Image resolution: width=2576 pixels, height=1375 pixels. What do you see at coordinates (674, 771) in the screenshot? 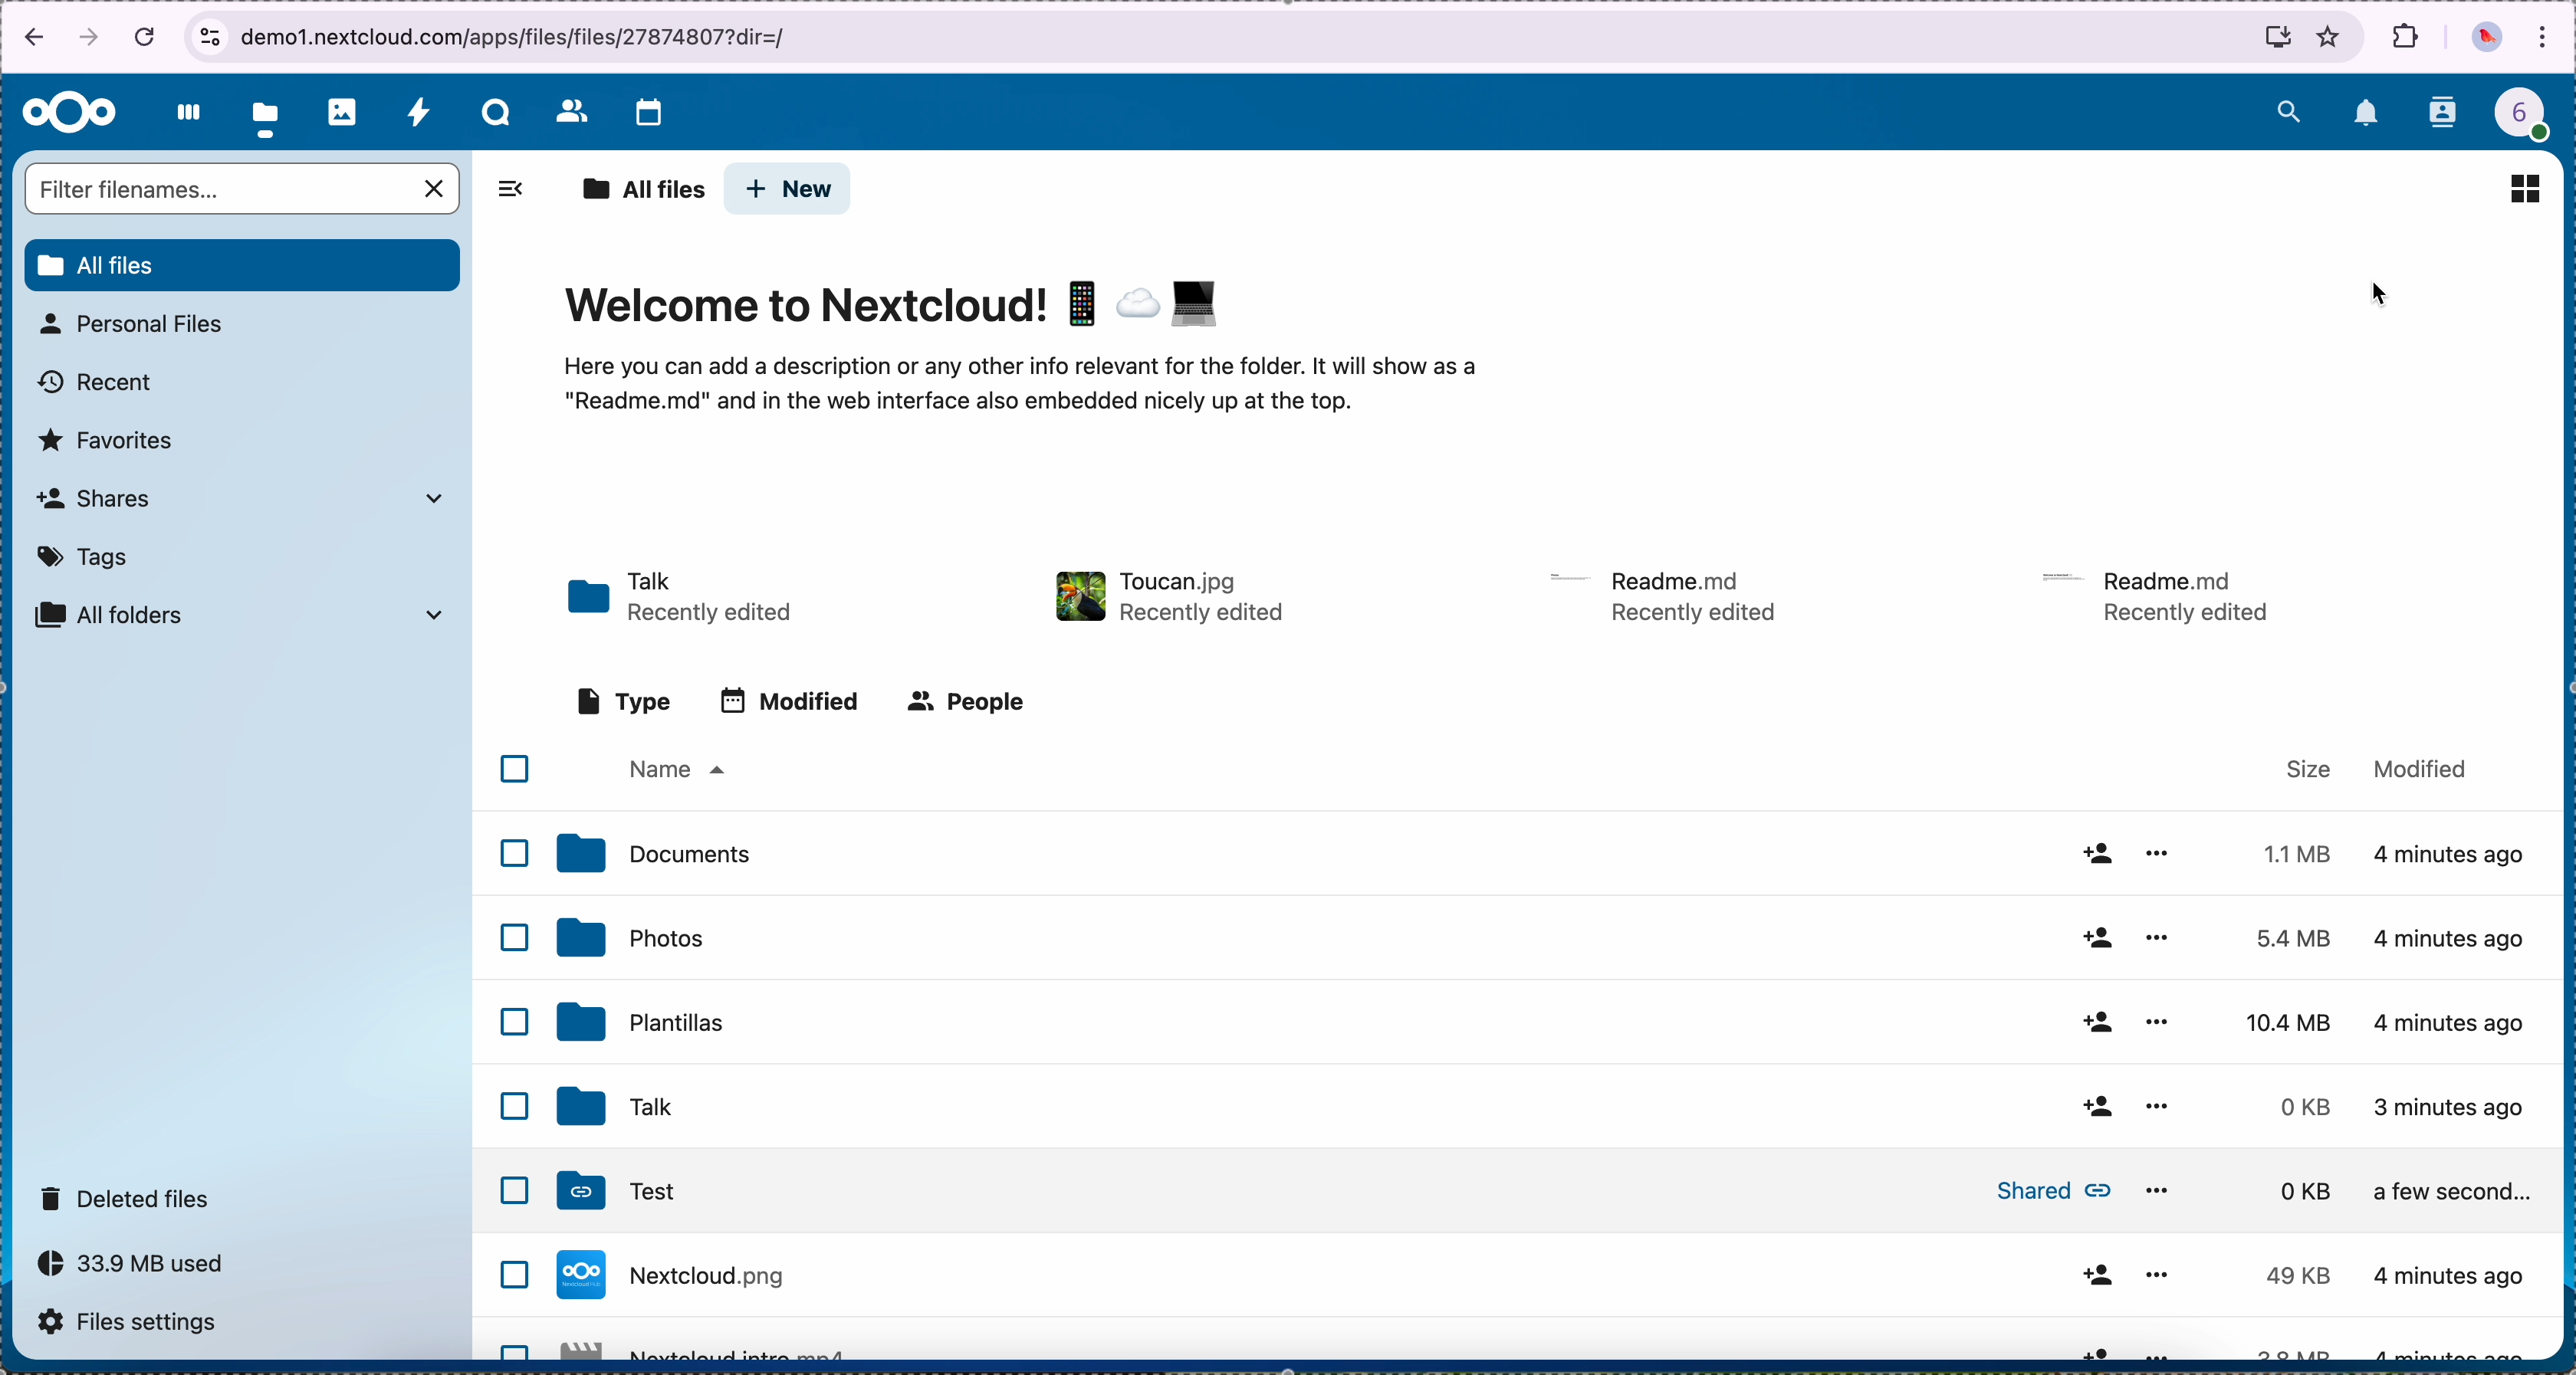
I see `name` at bounding box center [674, 771].